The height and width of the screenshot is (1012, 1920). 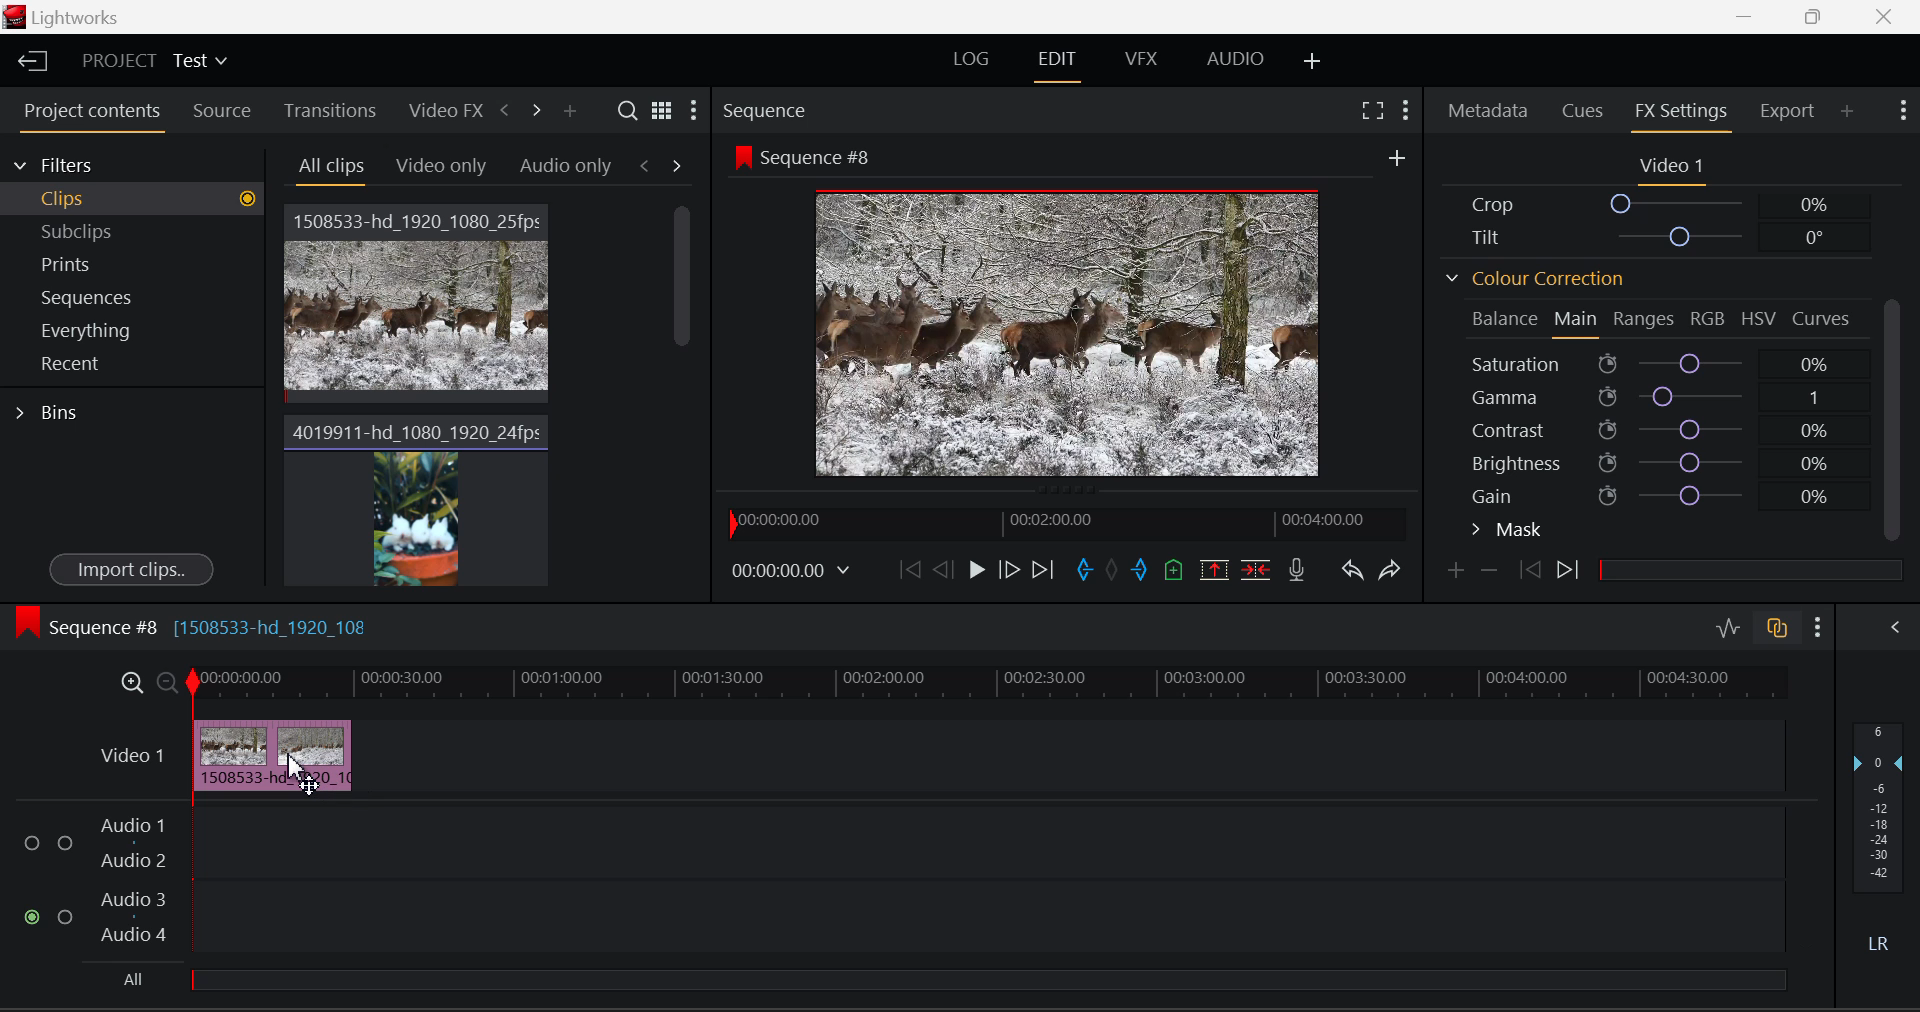 What do you see at coordinates (1082, 570) in the screenshot?
I see `Cut In` at bounding box center [1082, 570].